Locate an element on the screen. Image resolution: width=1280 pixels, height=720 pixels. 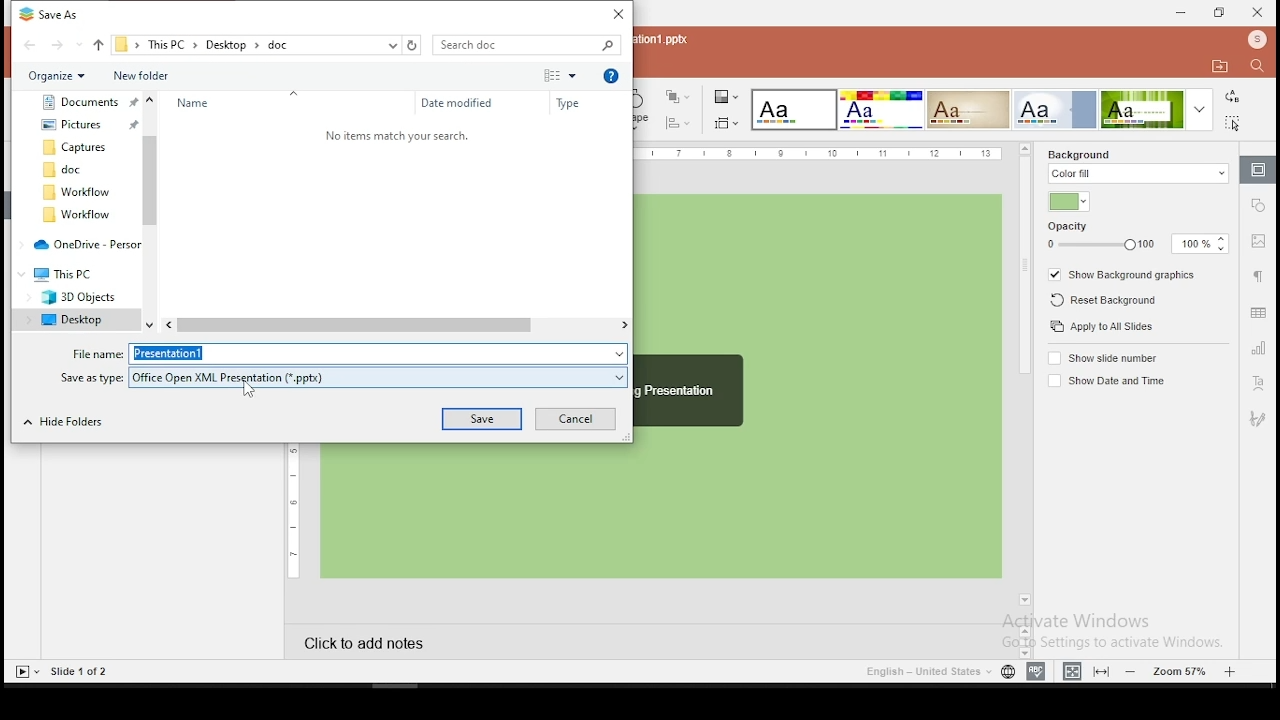
Set document language is located at coordinates (1008, 672).